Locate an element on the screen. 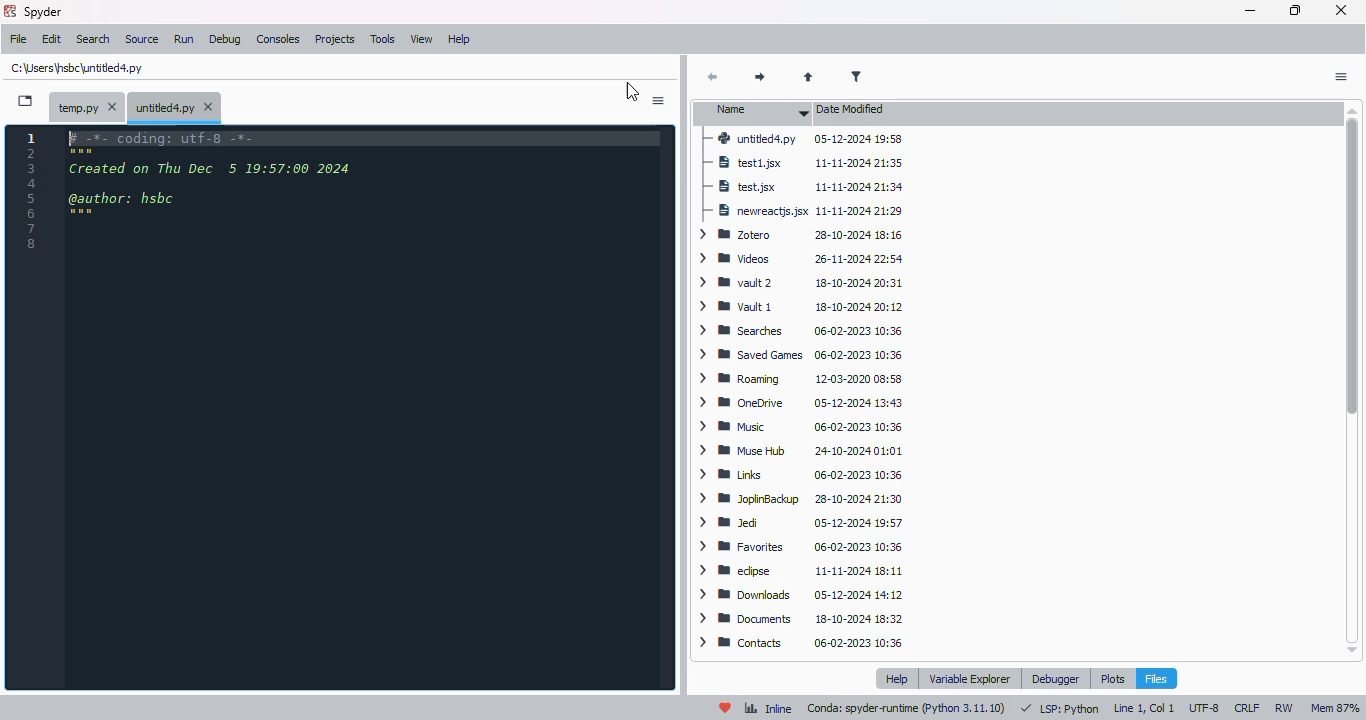  search is located at coordinates (93, 39).